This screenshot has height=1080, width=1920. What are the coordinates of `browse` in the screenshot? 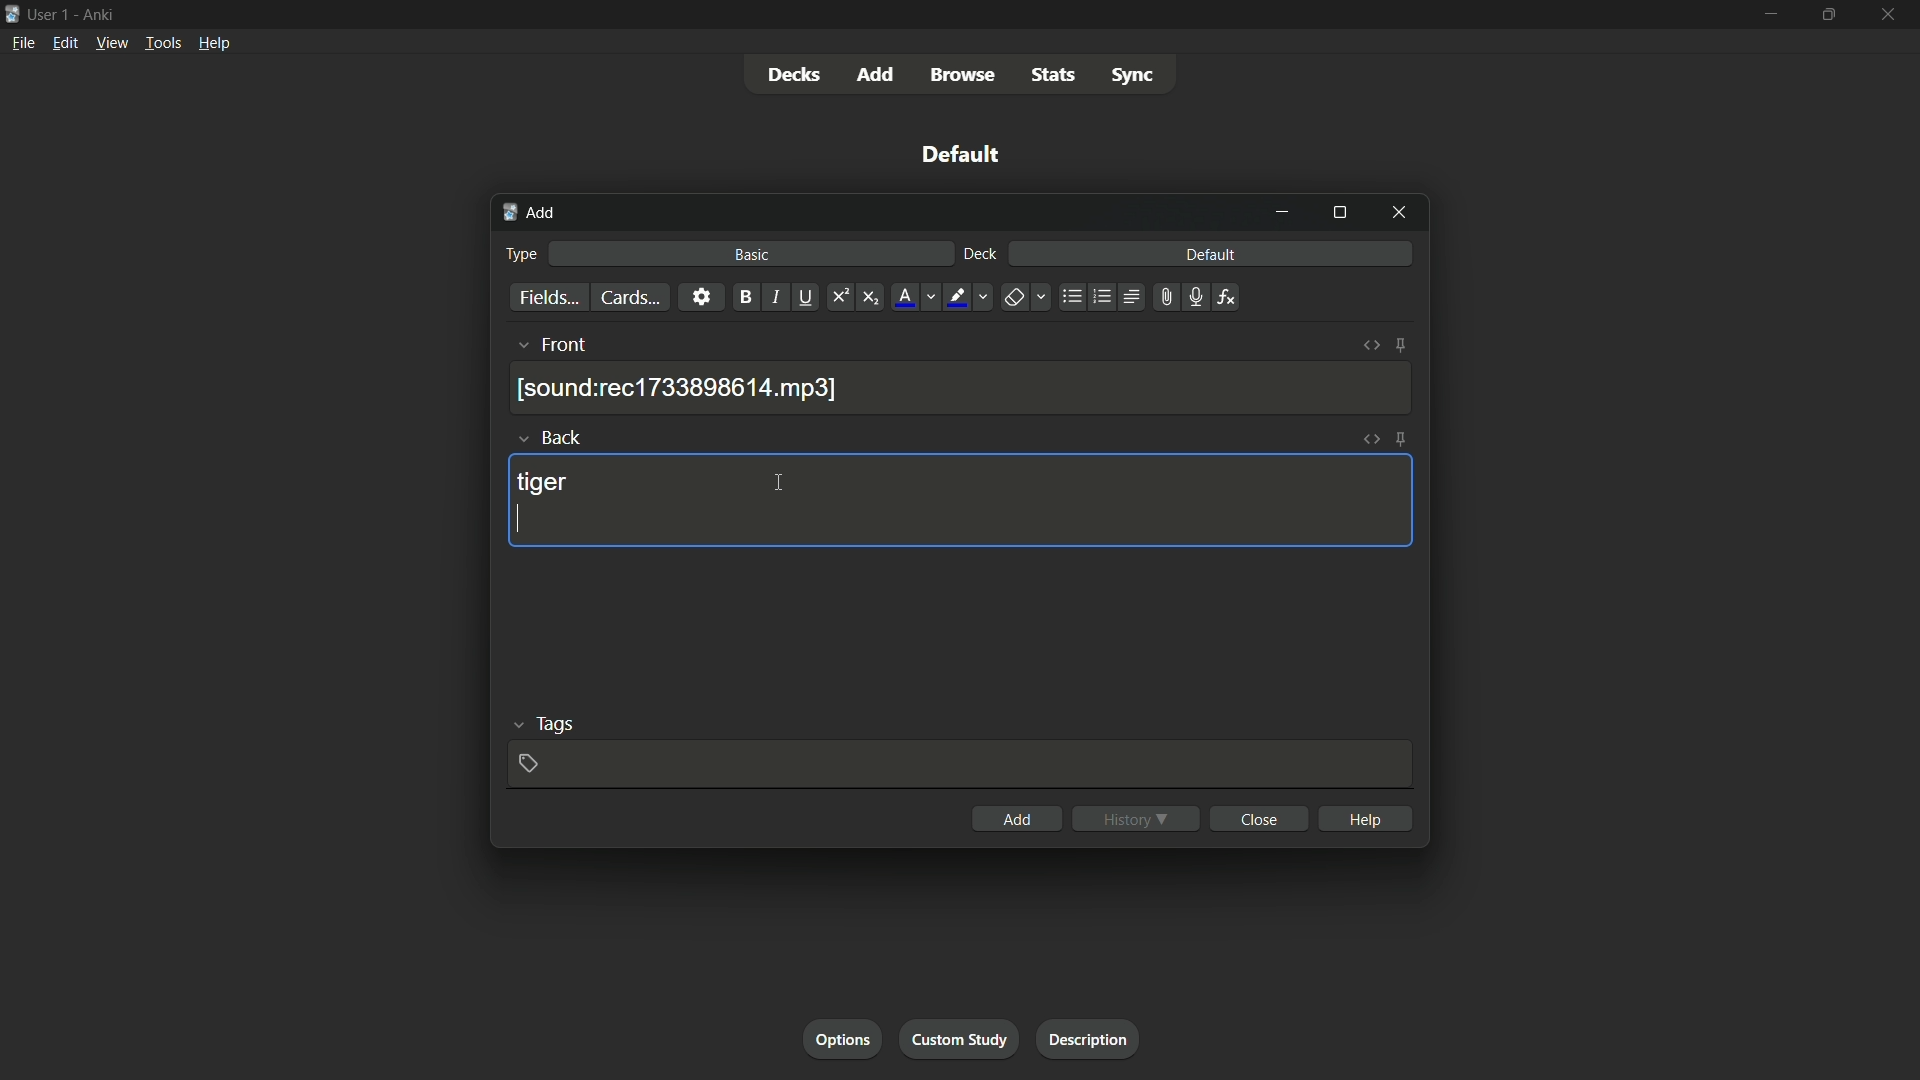 It's located at (967, 75).